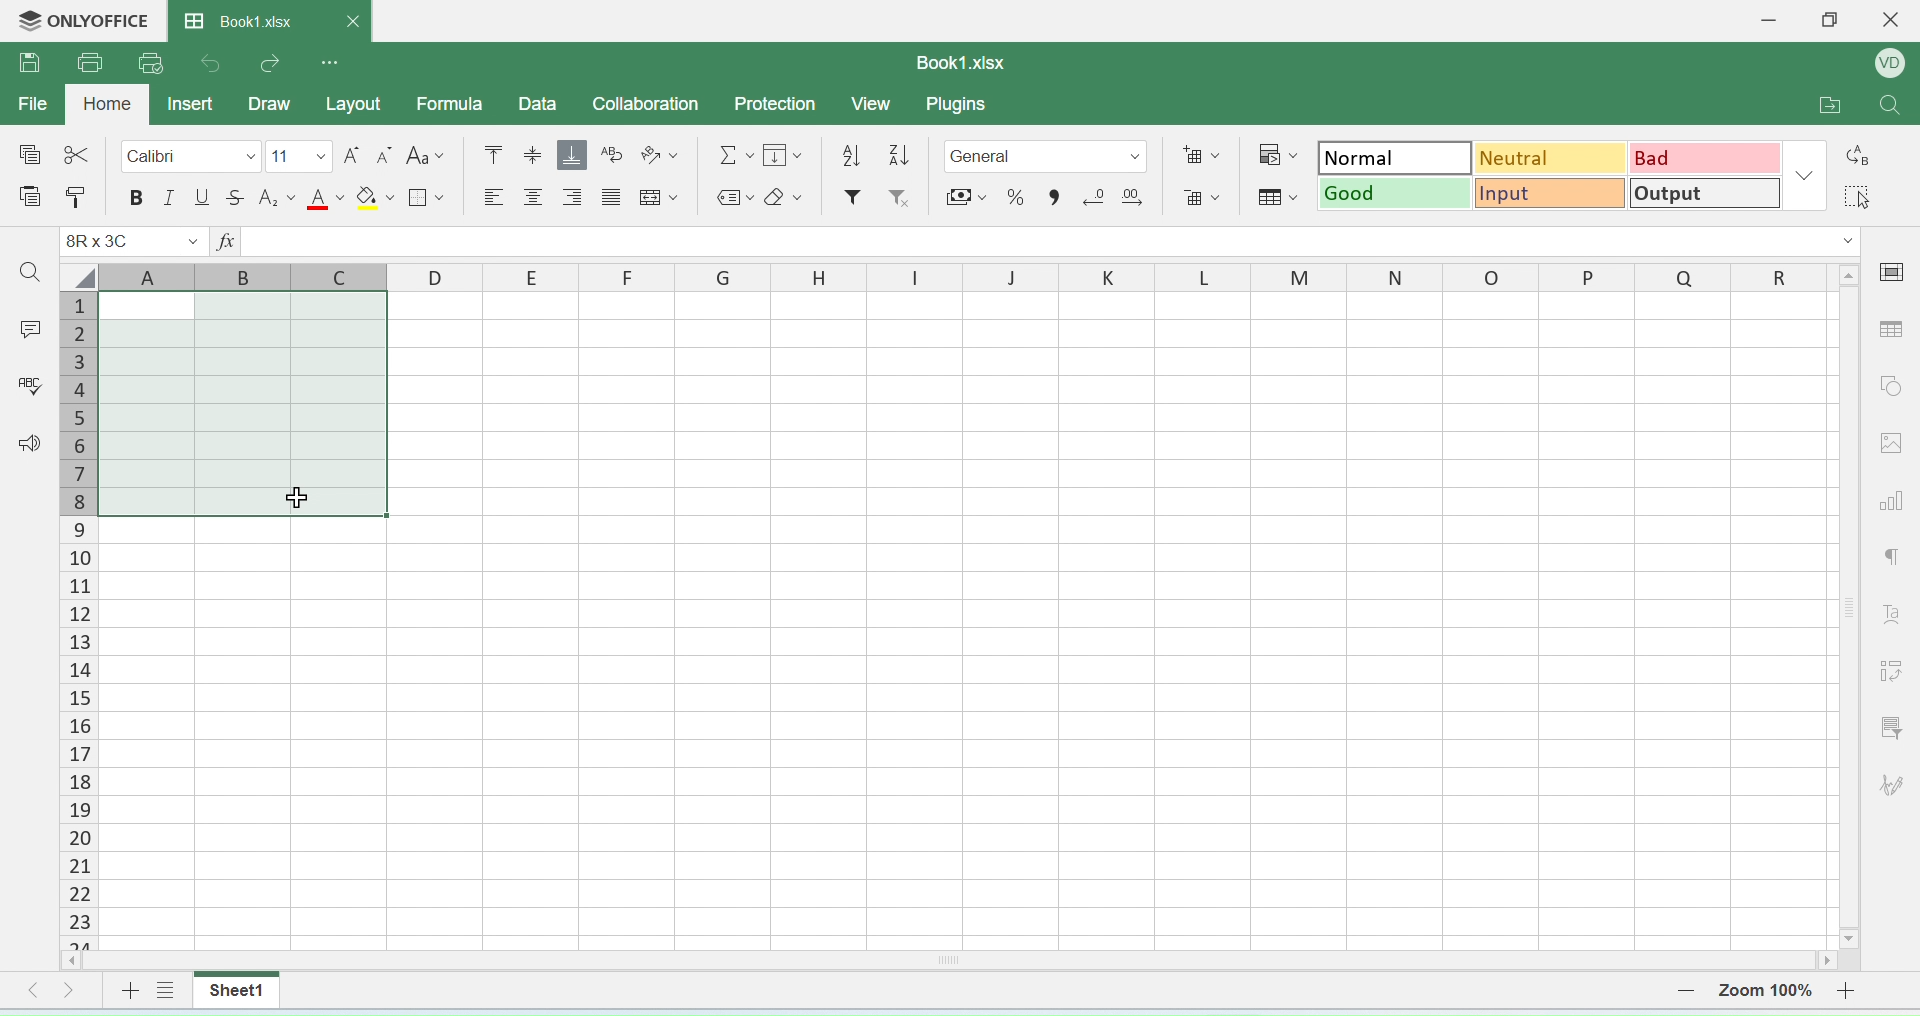  Describe the element at coordinates (731, 201) in the screenshot. I see `label` at that location.